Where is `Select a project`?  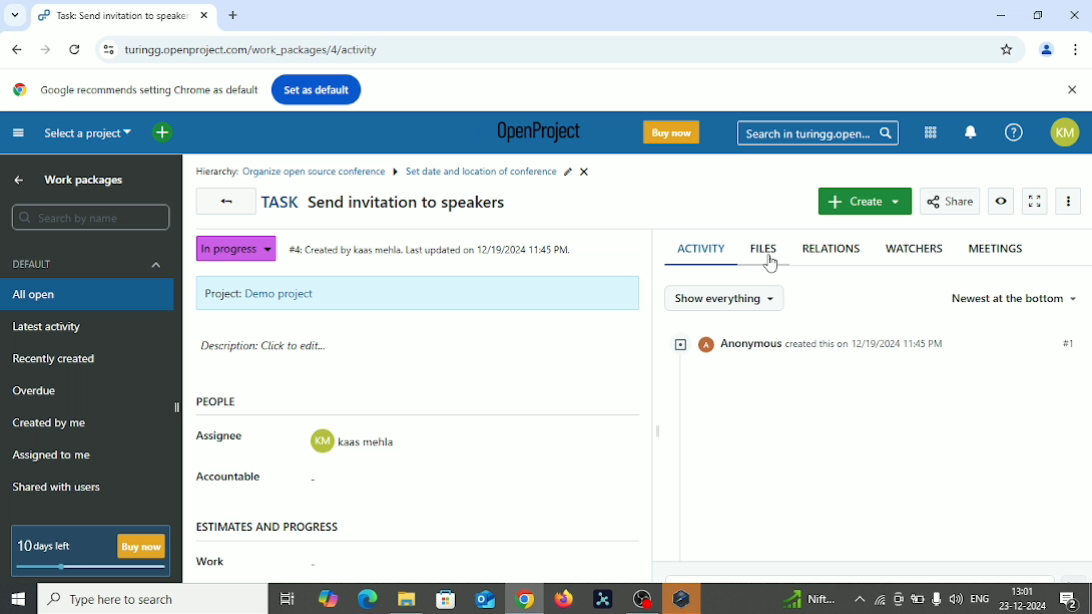
Select a project is located at coordinates (89, 132).